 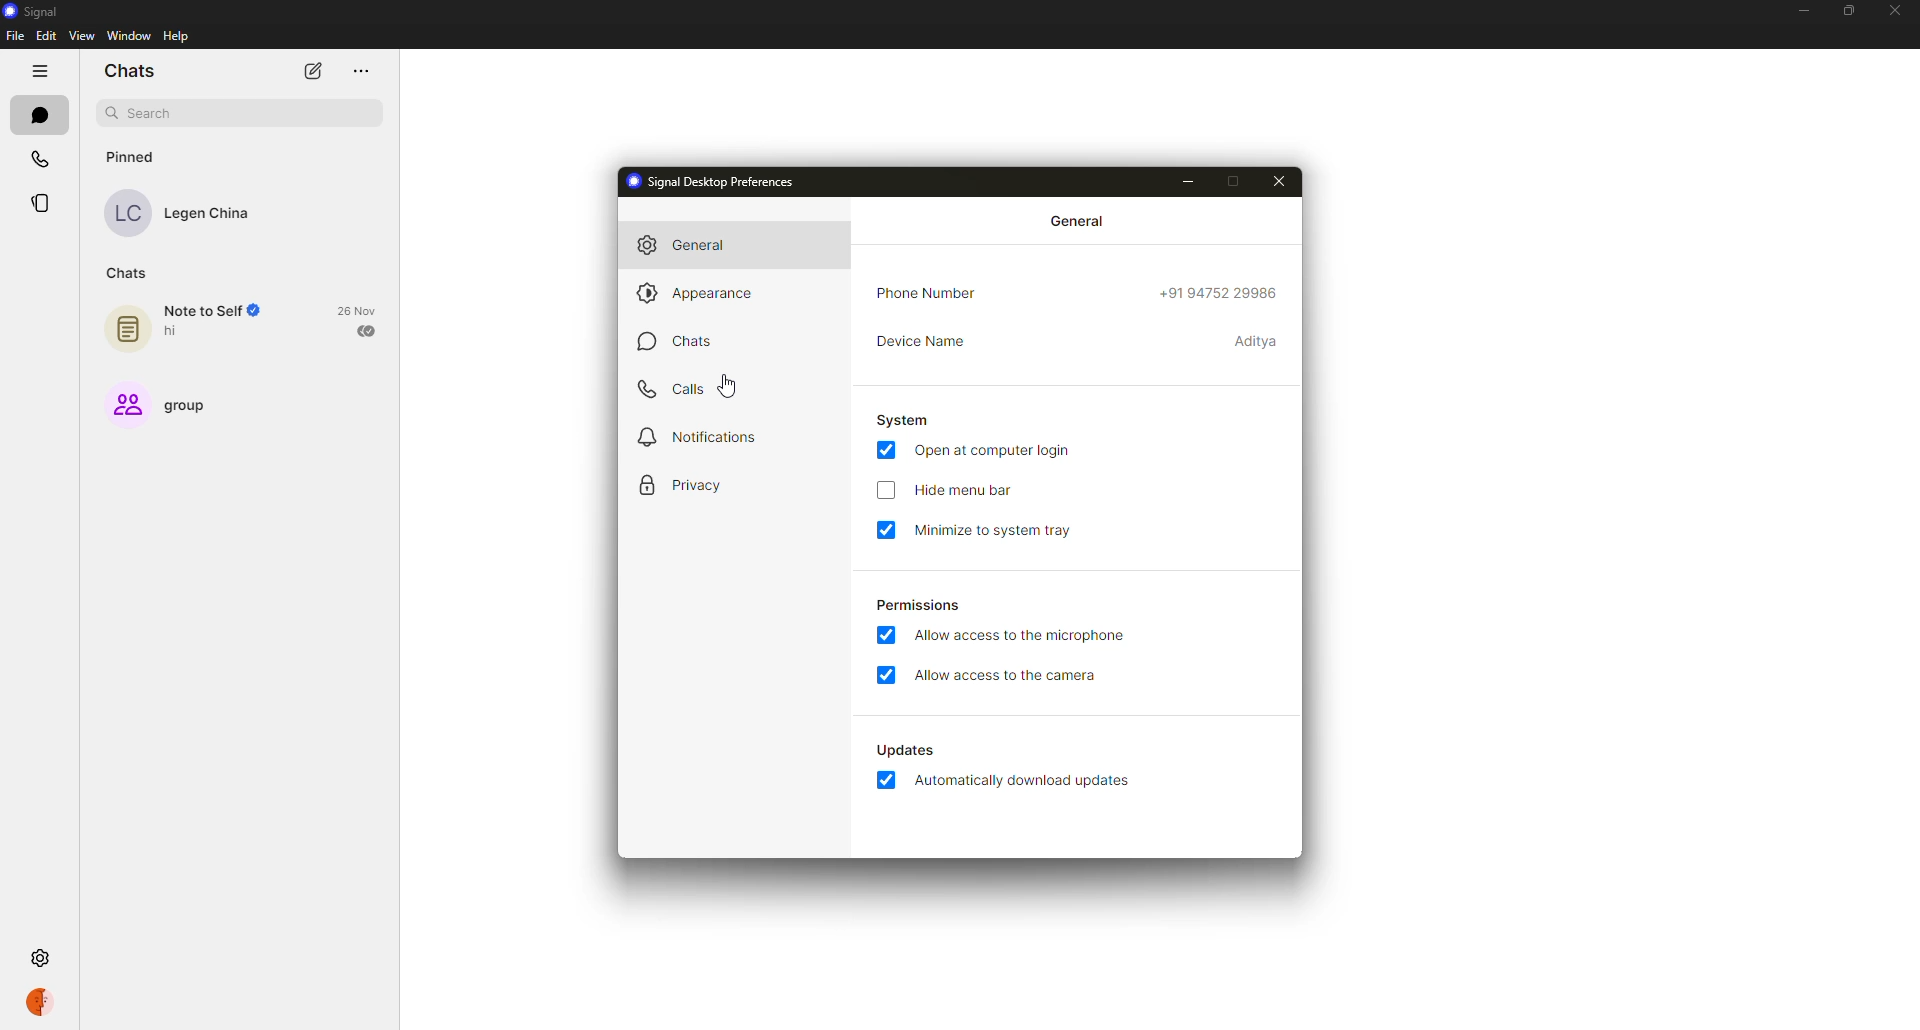 What do you see at coordinates (933, 294) in the screenshot?
I see `phone number` at bounding box center [933, 294].